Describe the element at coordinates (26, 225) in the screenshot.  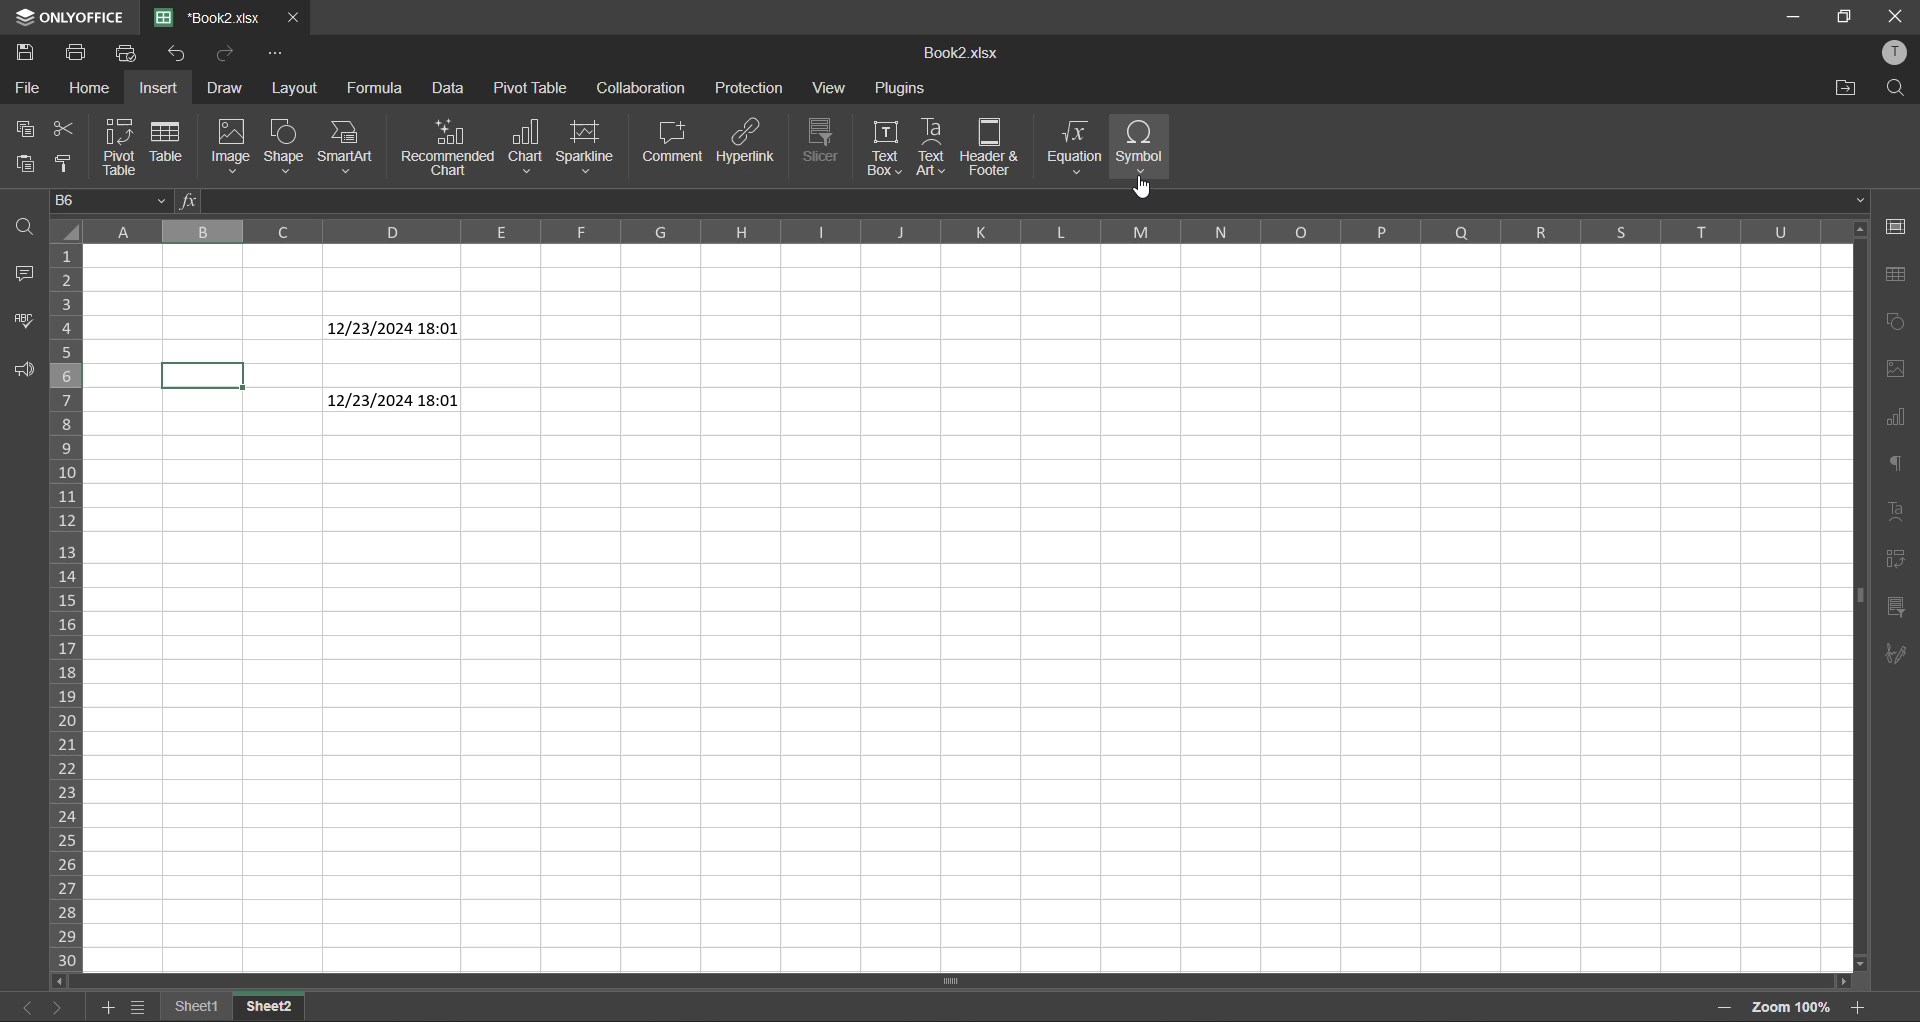
I see `find` at that location.